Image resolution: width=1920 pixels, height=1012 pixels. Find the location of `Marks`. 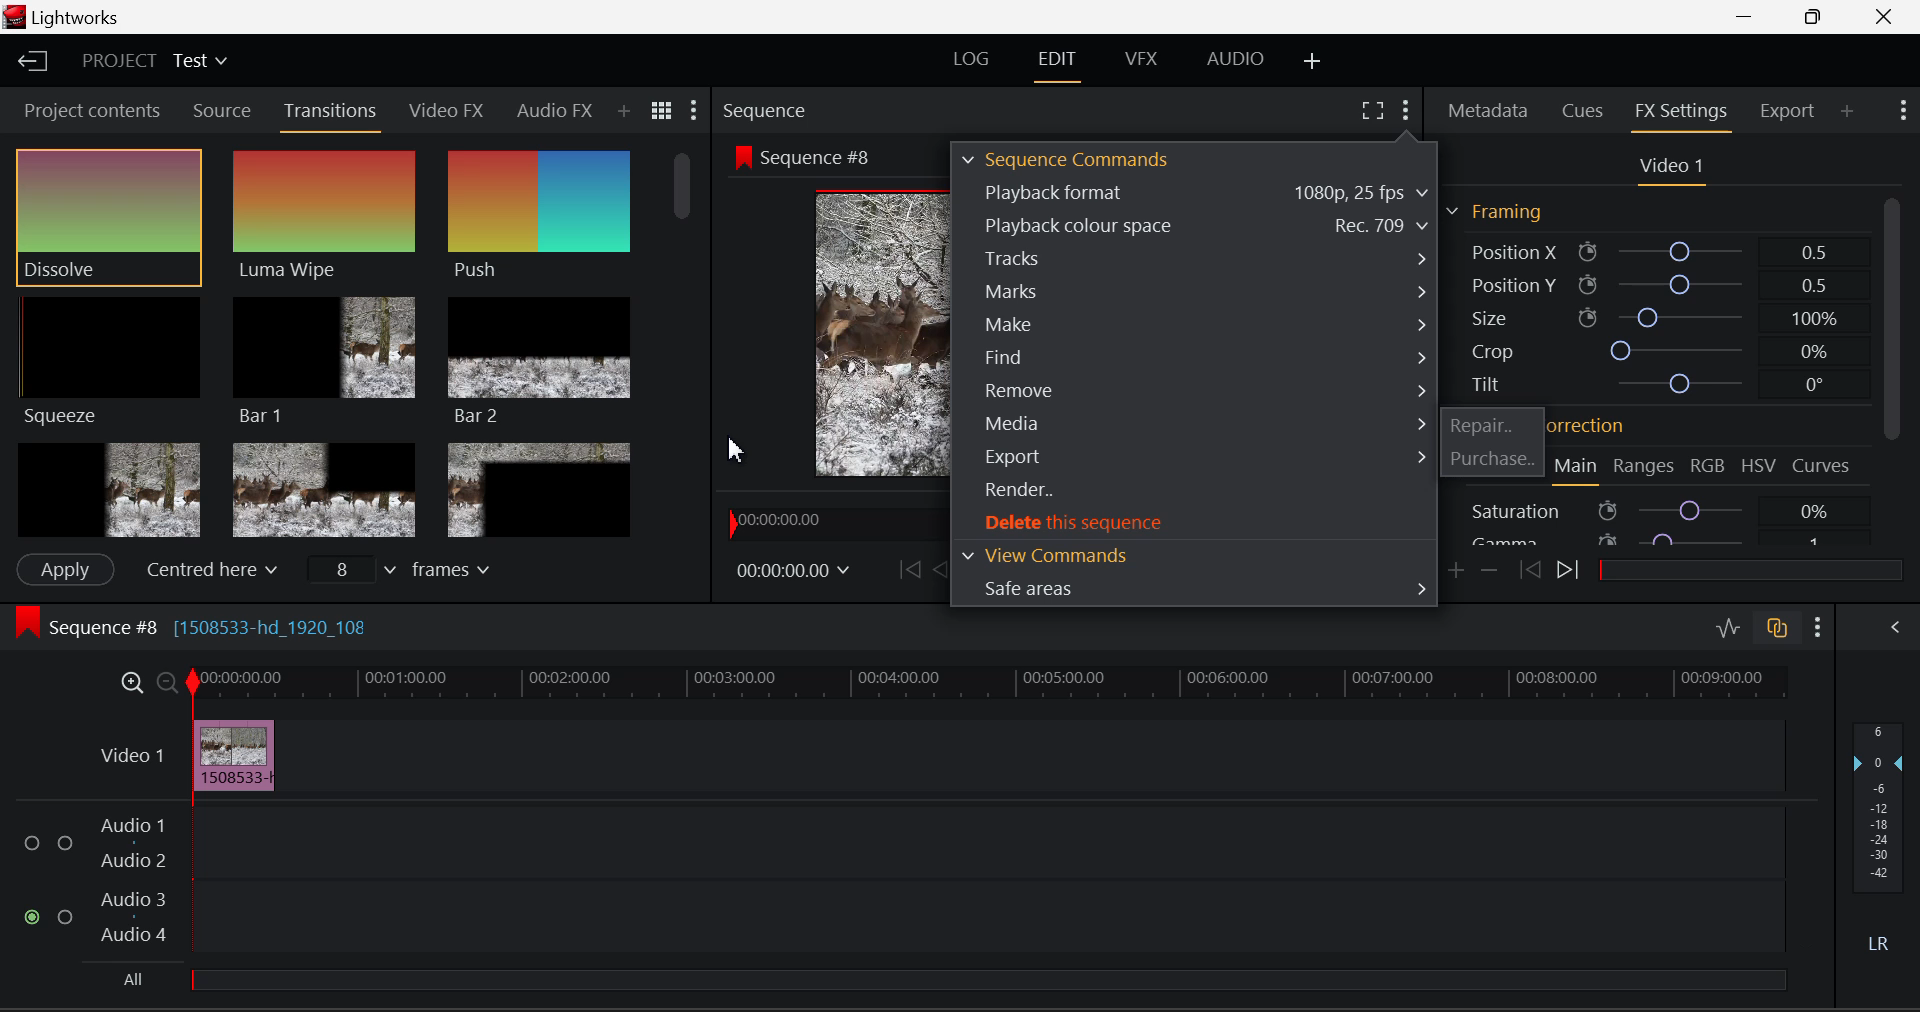

Marks is located at coordinates (1190, 293).